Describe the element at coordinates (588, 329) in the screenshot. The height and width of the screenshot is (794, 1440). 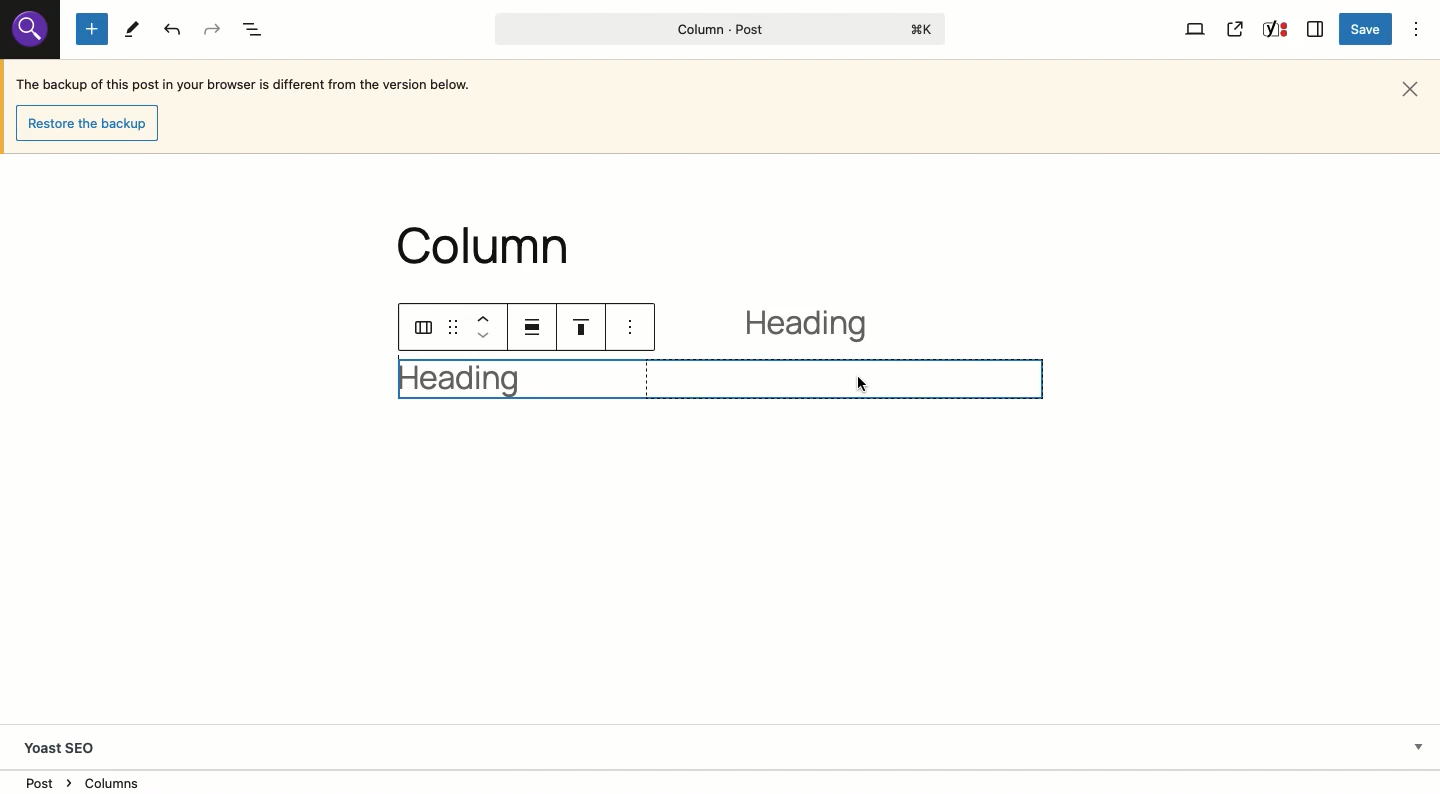
I see `Justification` at that location.